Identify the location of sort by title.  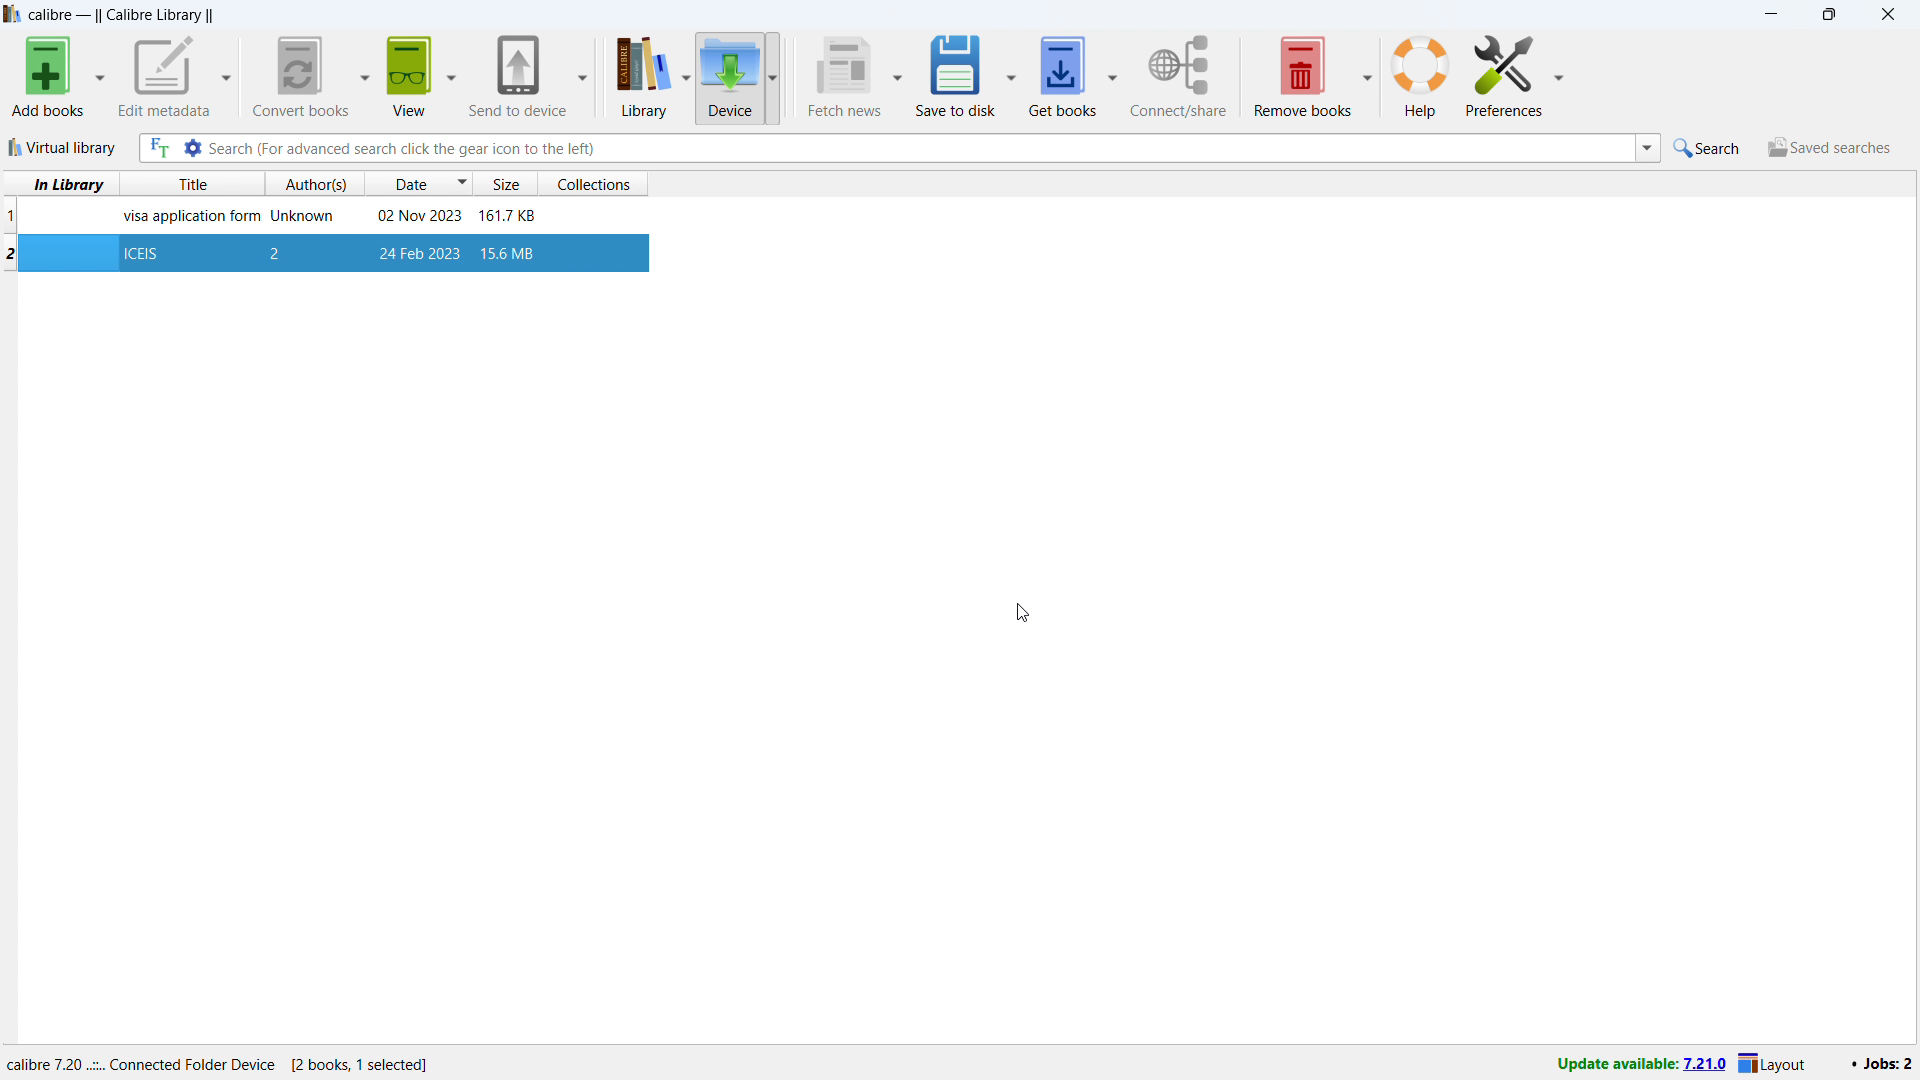
(200, 184).